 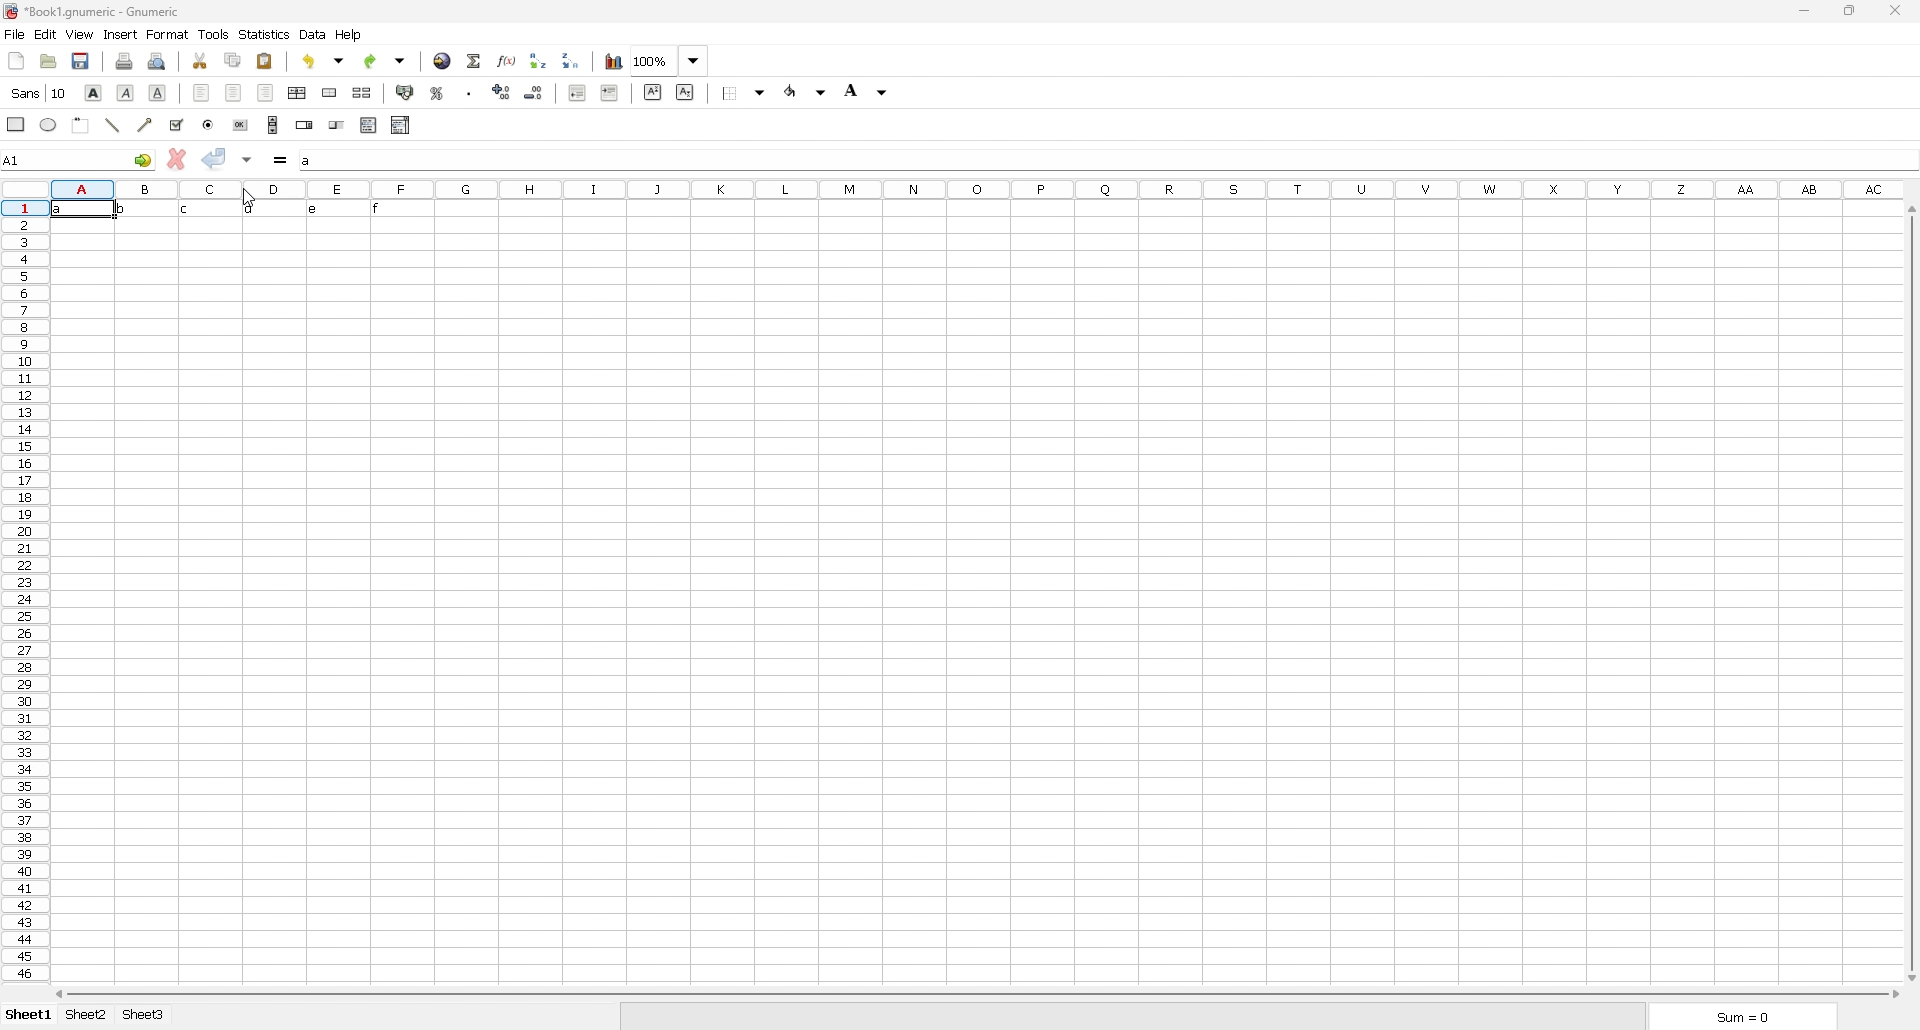 I want to click on cancel changes, so click(x=177, y=158).